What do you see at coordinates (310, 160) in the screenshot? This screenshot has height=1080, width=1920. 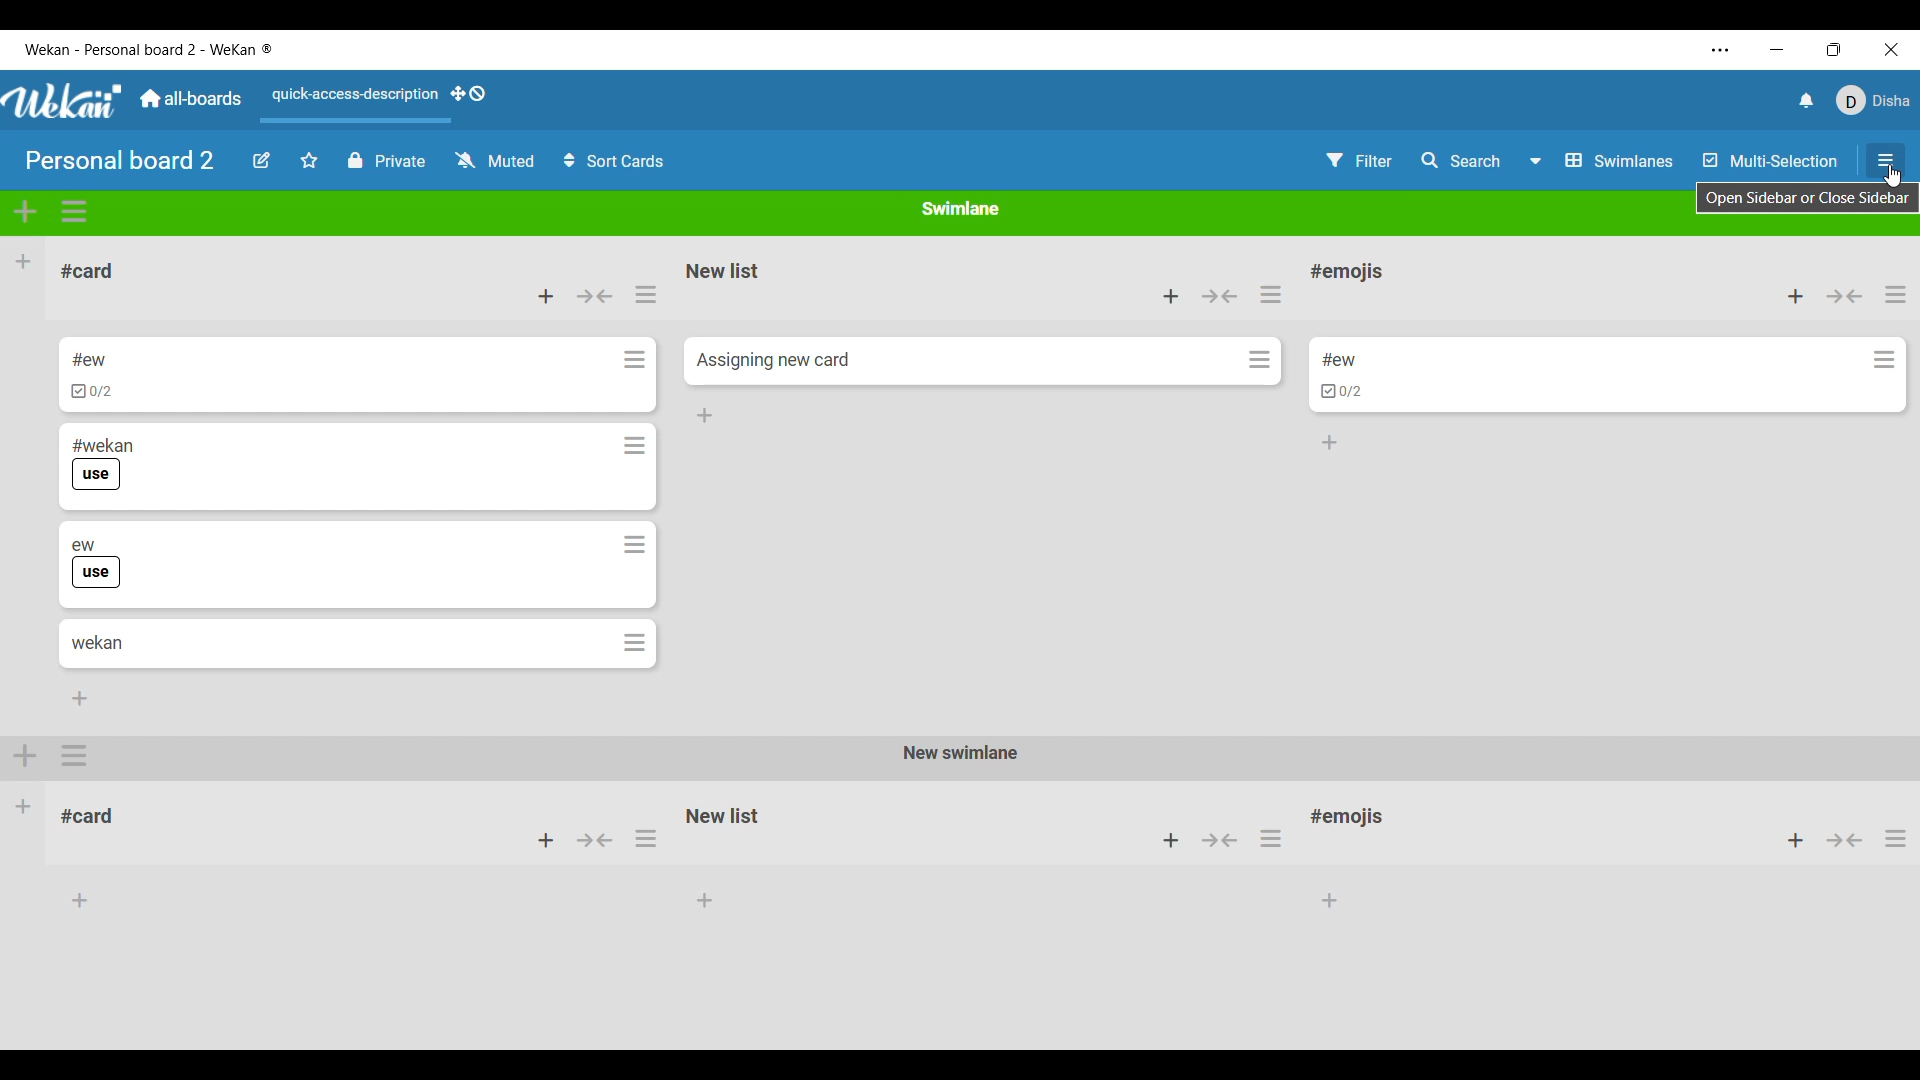 I see `Star board` at bounding box center [310, 160].